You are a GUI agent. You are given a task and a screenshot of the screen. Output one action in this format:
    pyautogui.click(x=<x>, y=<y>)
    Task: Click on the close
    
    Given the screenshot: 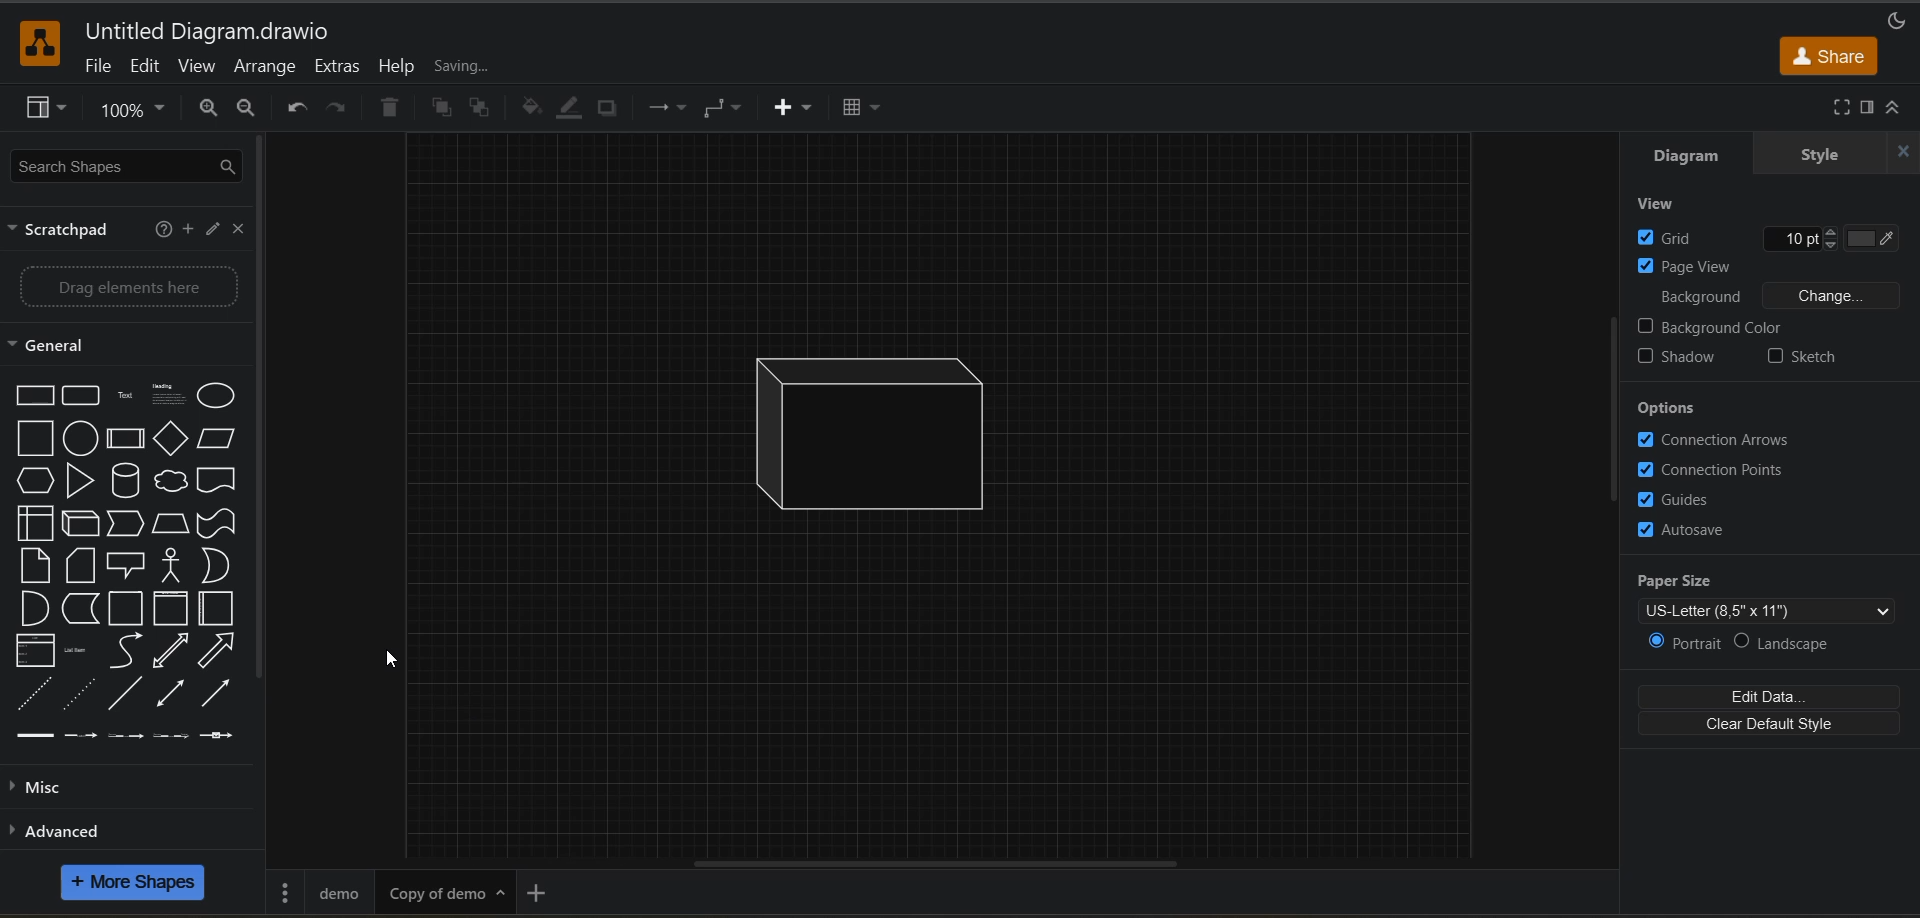 What is the action you would take?
    pyautogui.click(x=237, y=230)
    